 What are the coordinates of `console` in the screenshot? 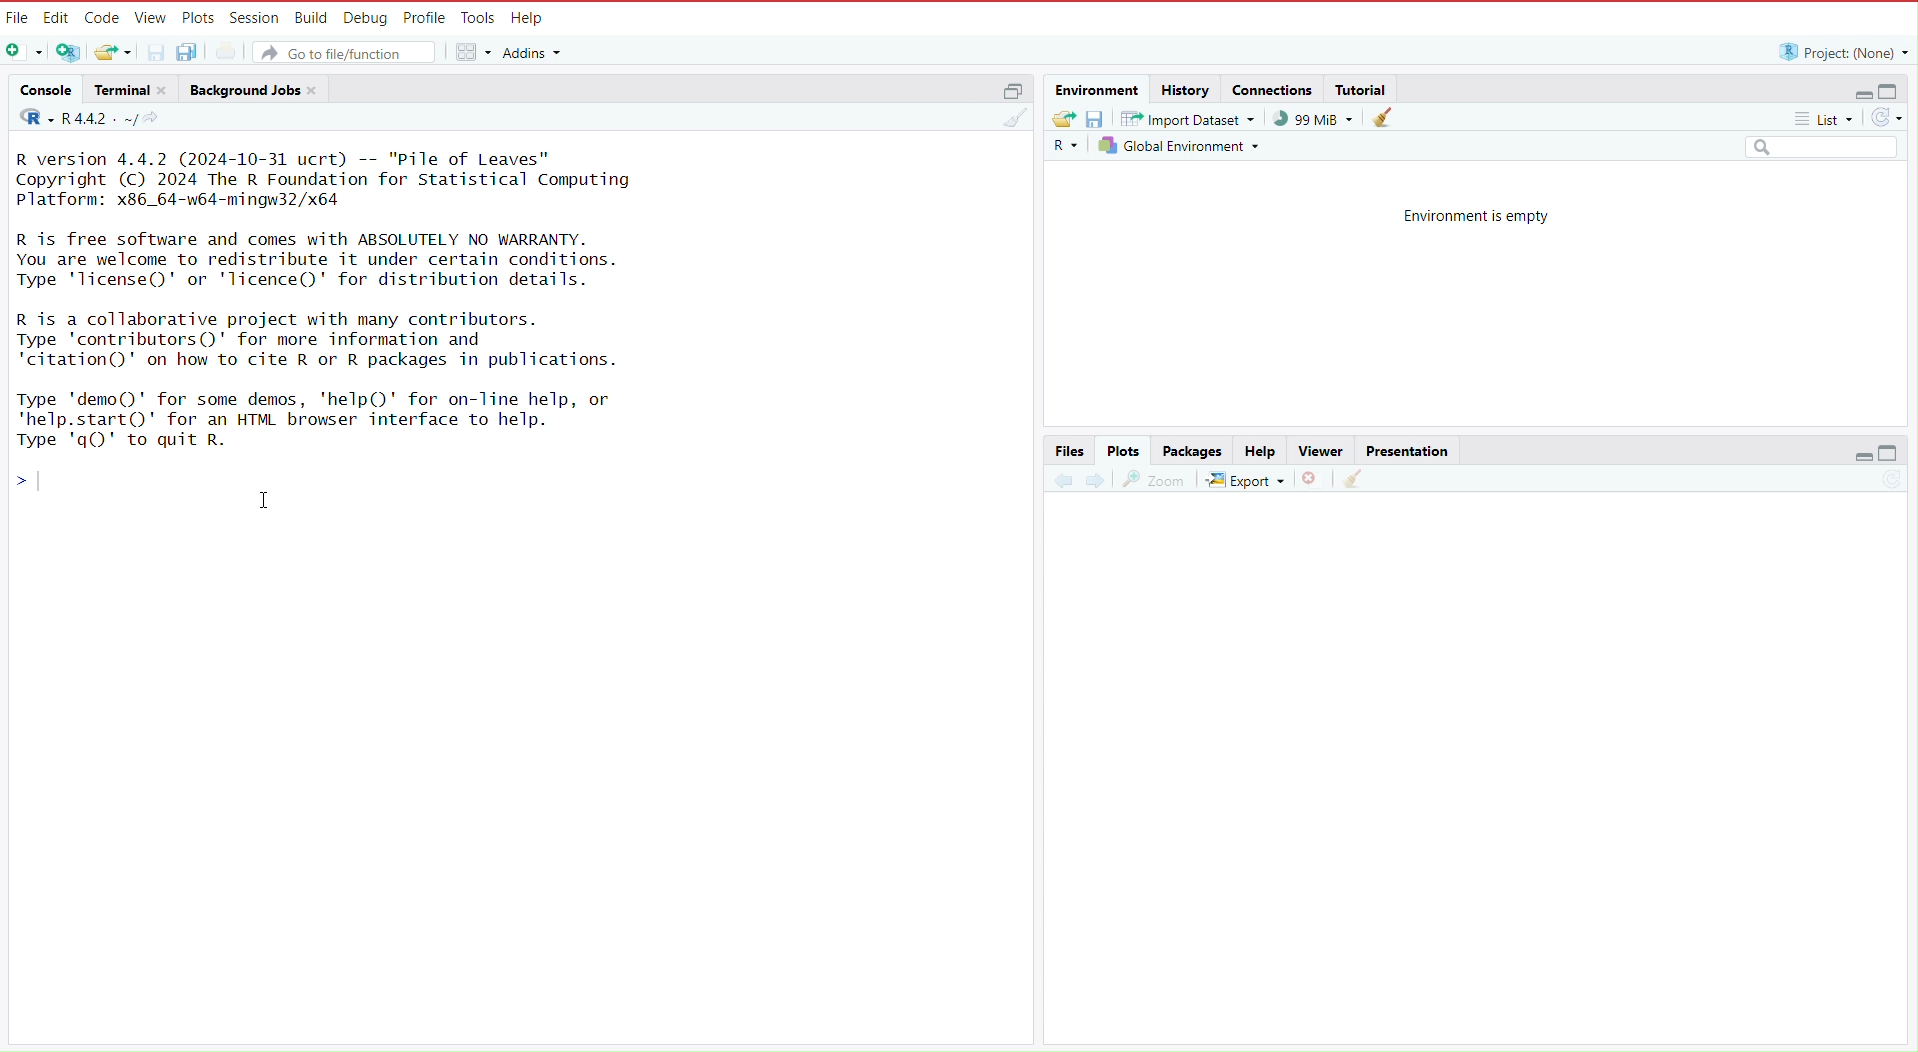 It's located at (40, 87).